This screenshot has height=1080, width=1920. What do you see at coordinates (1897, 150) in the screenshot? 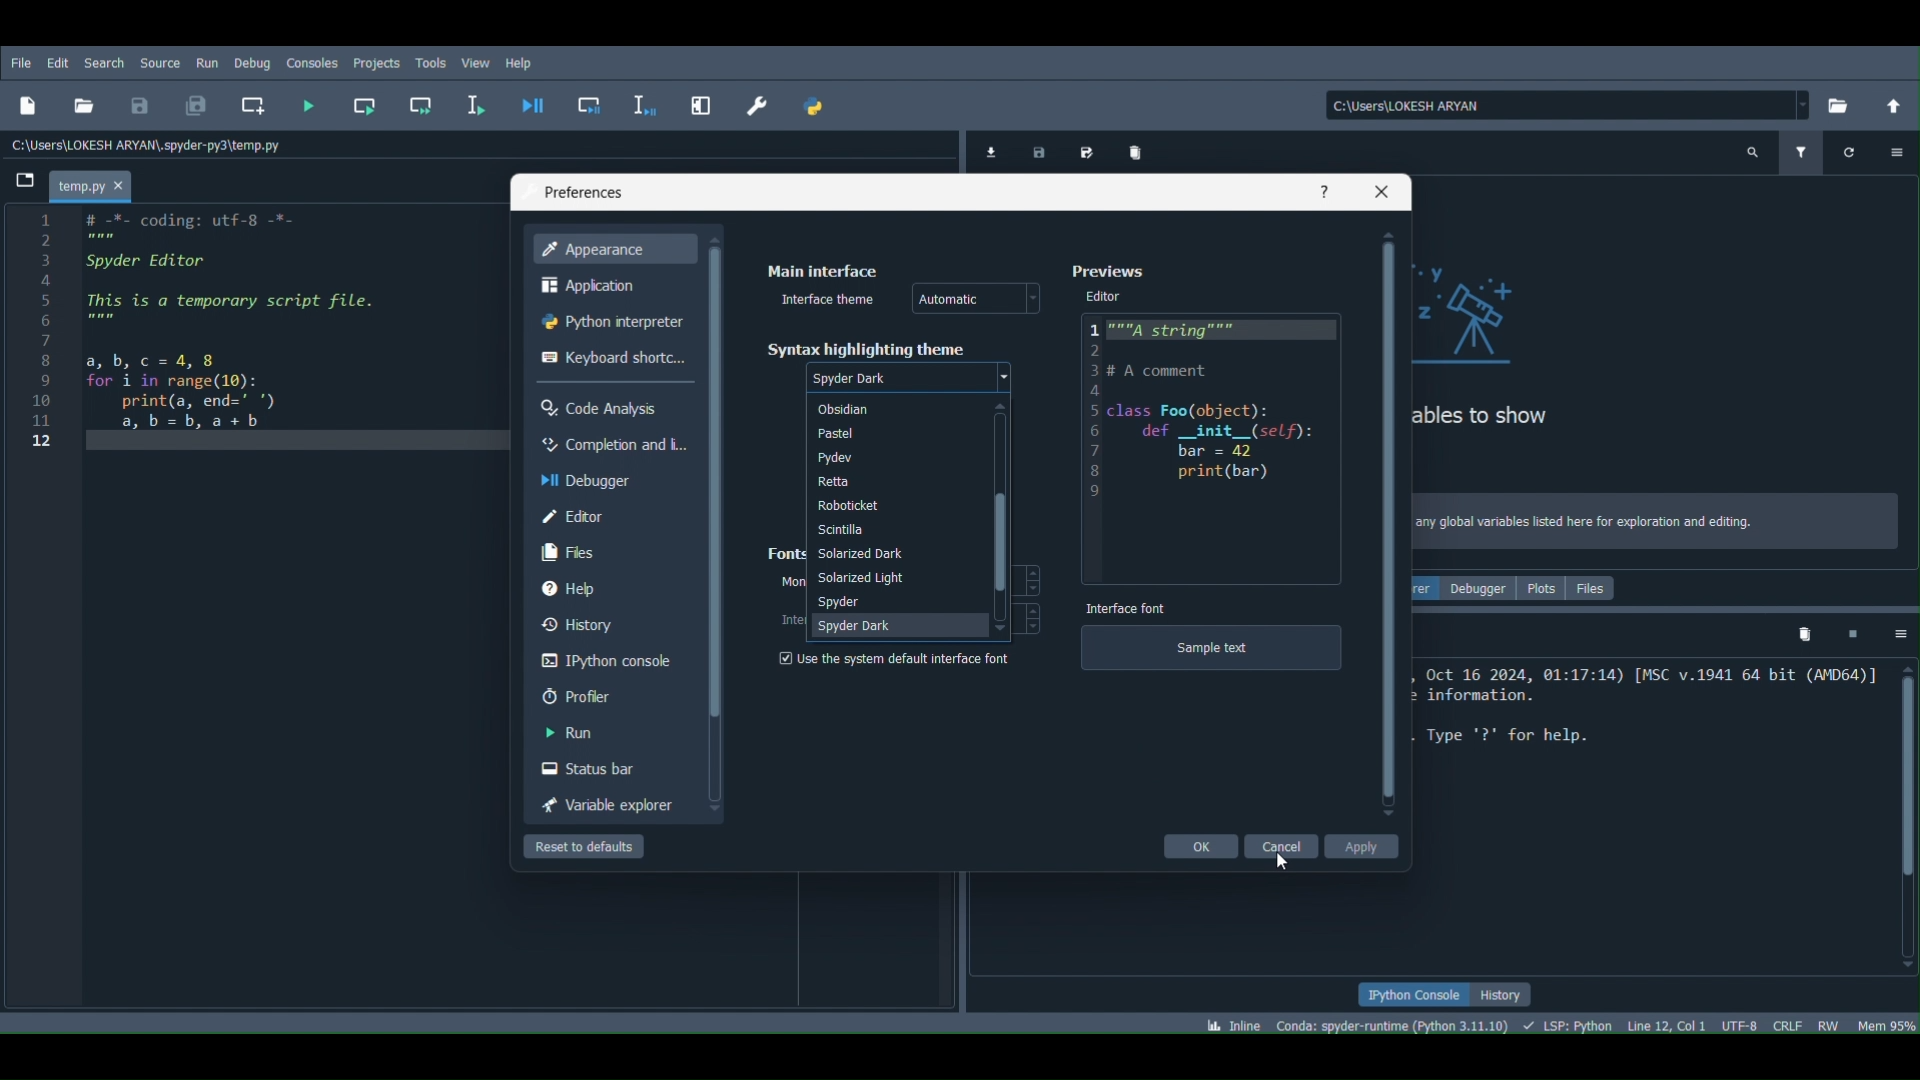
I see `Options` at bounding box center [1897, 150].